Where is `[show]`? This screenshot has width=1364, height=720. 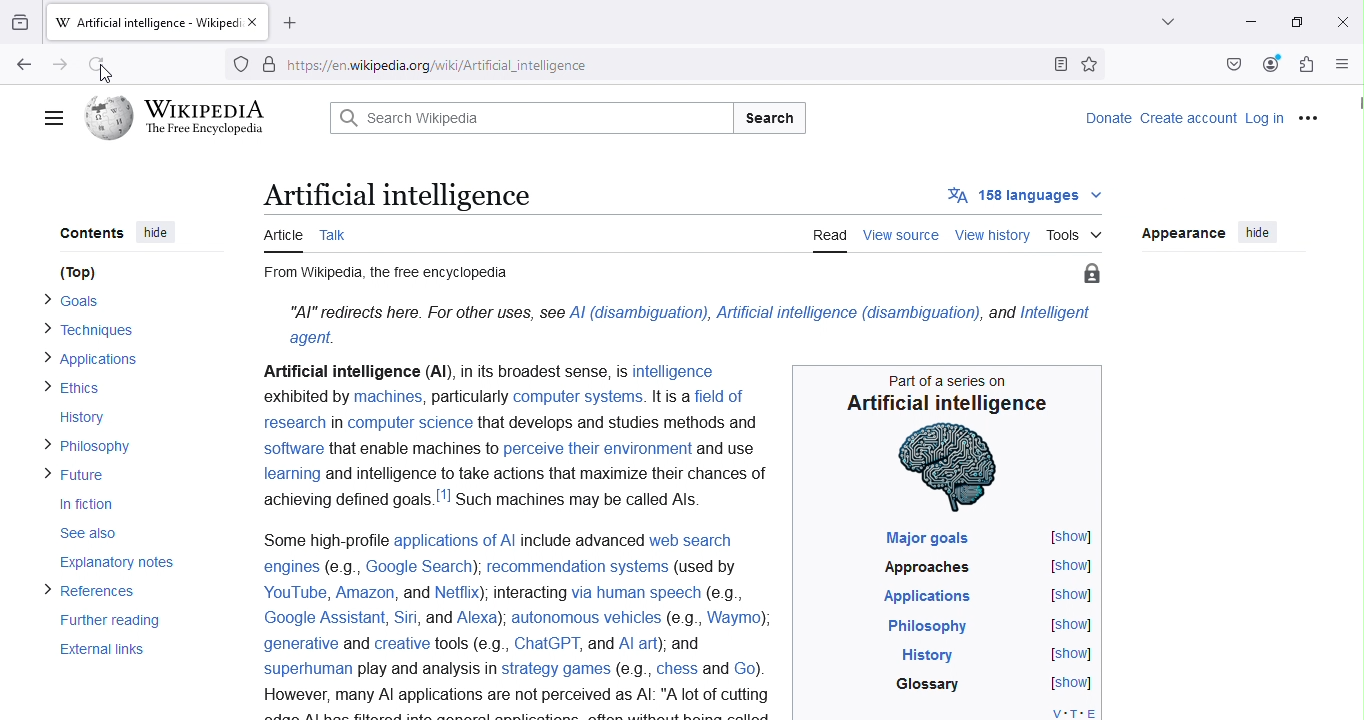
[show] is located at coordinates (1069, 536).